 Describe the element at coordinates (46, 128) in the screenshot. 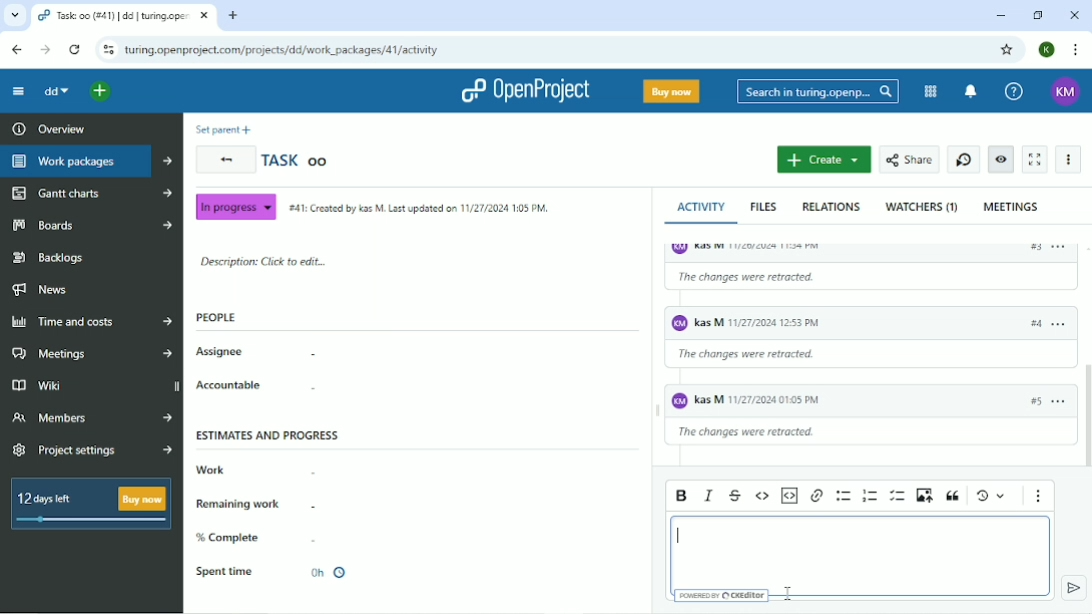

I see `Overview` at that location.